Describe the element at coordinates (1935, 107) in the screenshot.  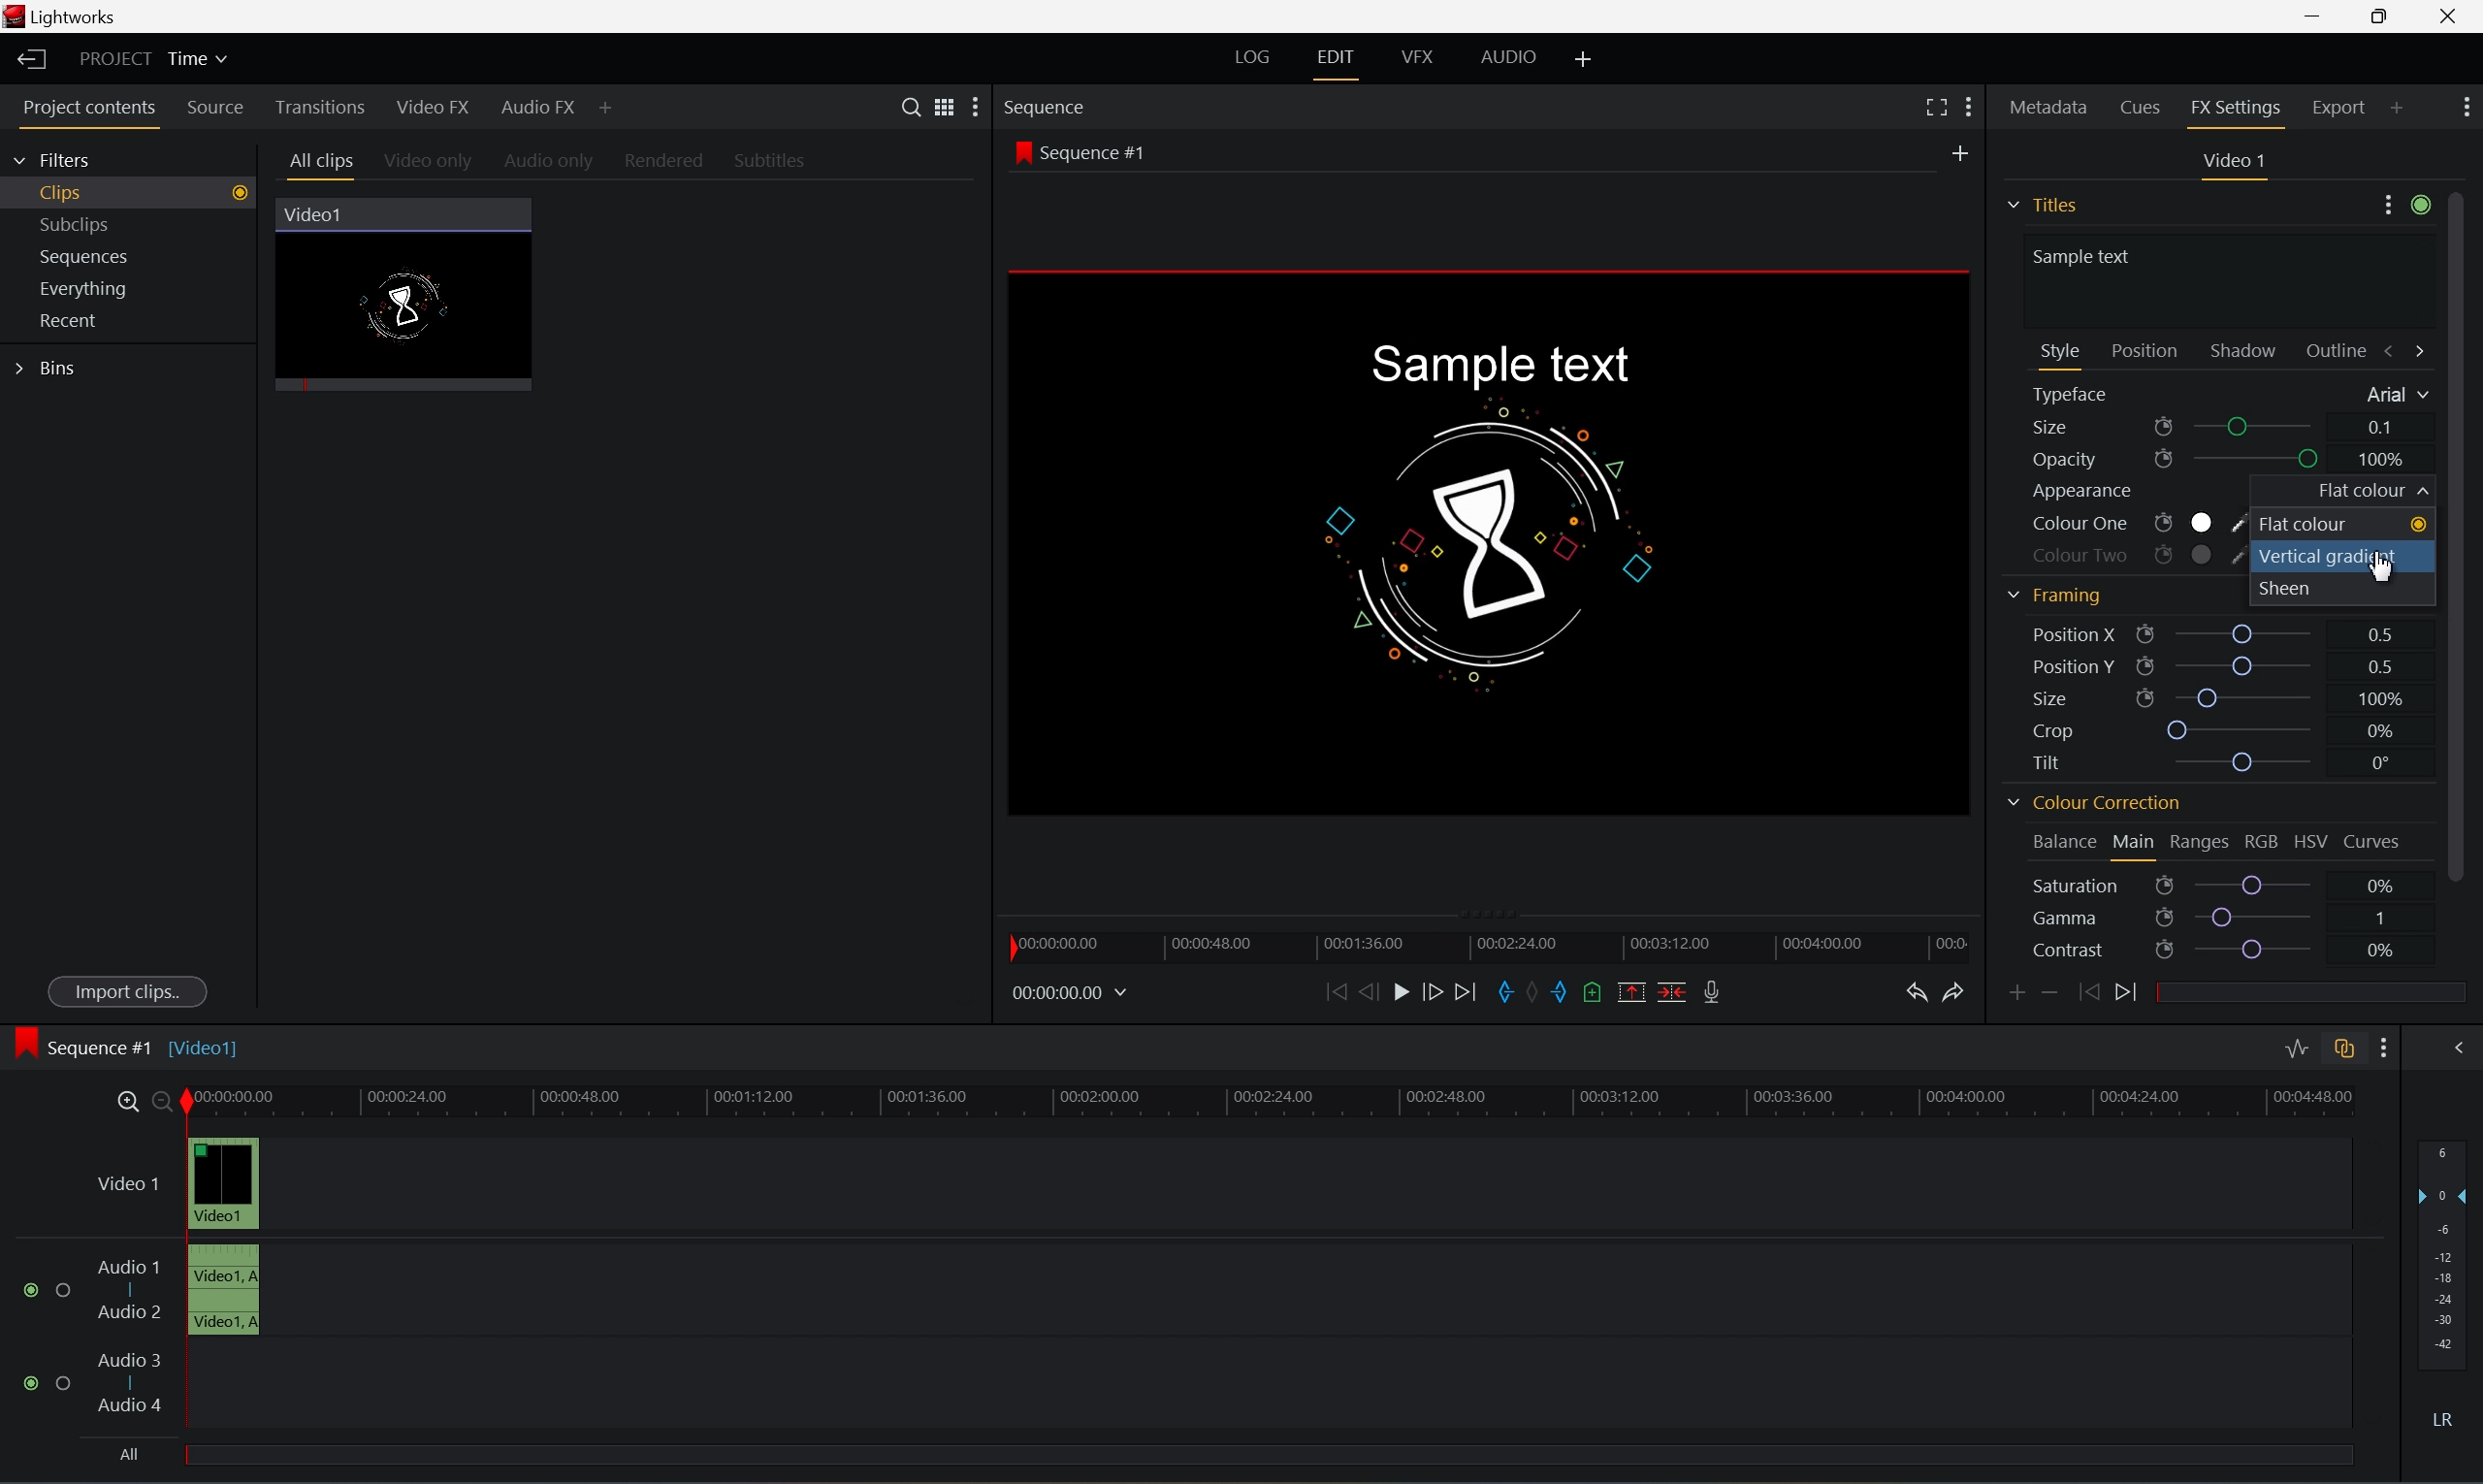
I see `full screen` at that location.